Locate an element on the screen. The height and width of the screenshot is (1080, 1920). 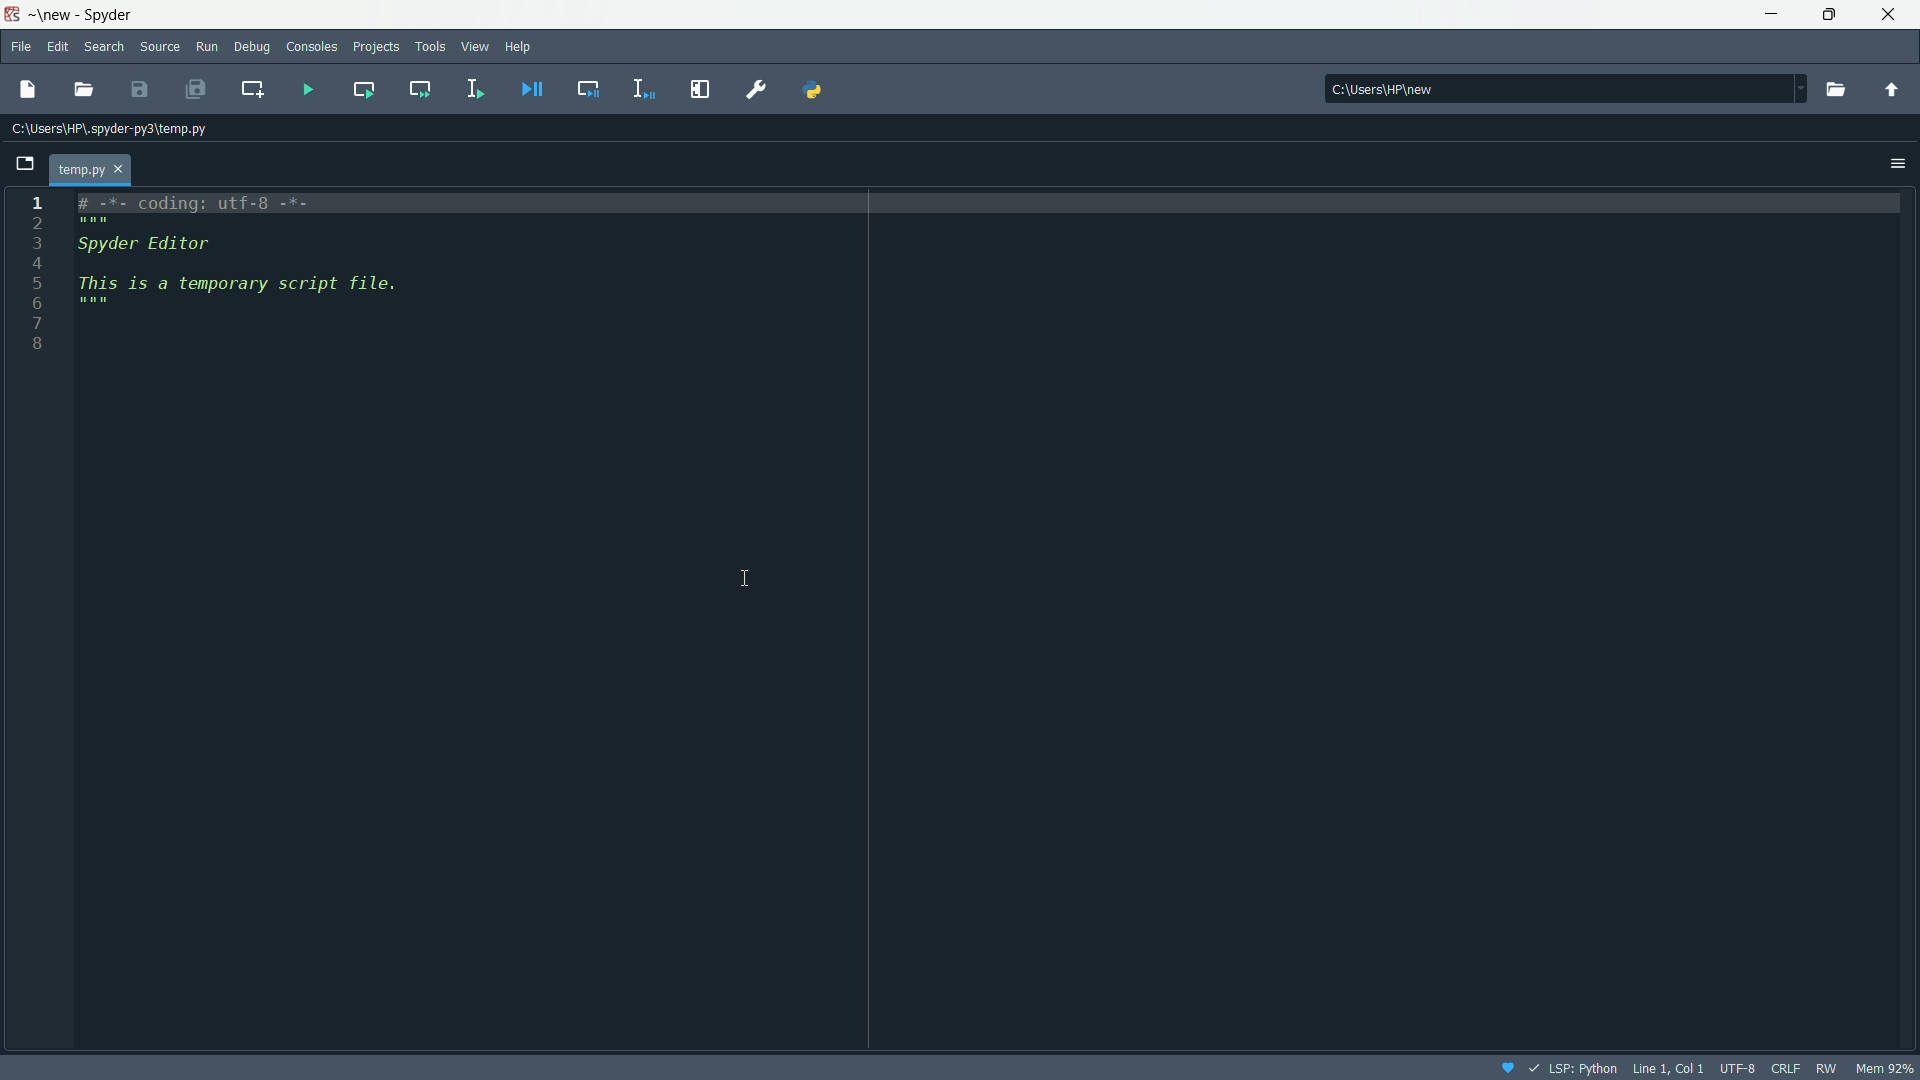
Open file (Ctrl + O) is located at coordinates (86, 89).